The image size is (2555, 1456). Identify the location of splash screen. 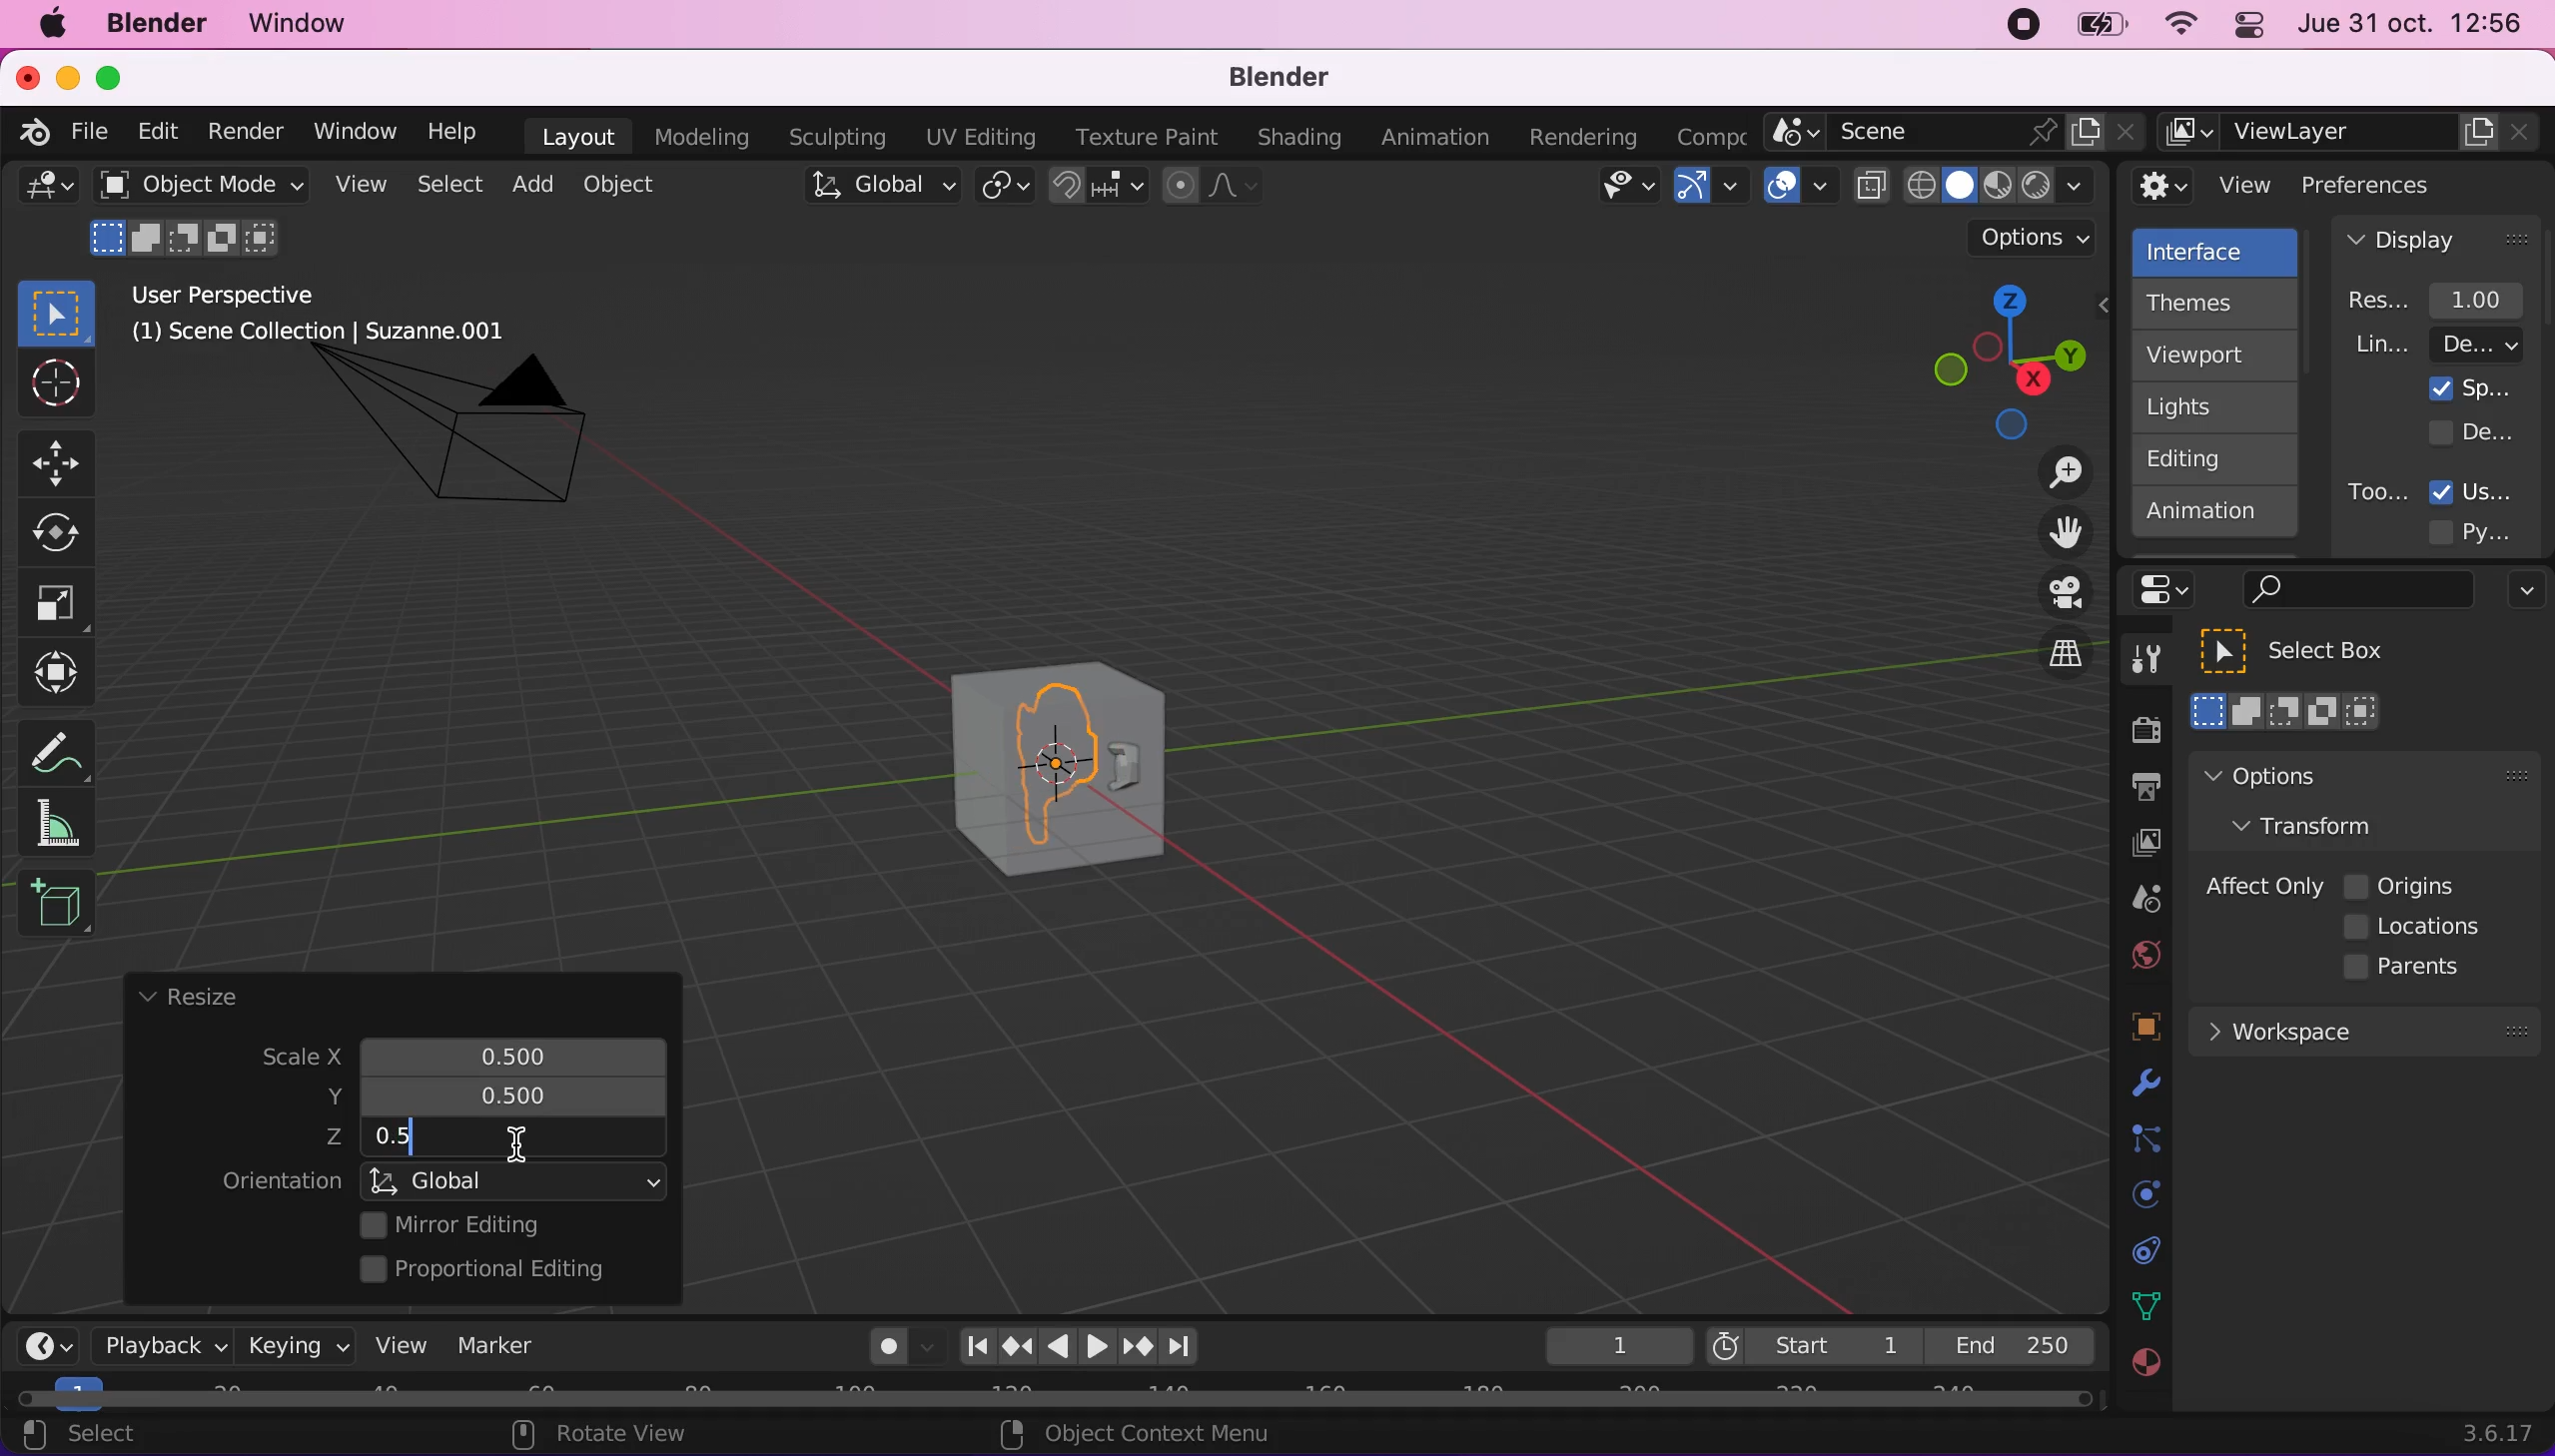
(2471, 388).